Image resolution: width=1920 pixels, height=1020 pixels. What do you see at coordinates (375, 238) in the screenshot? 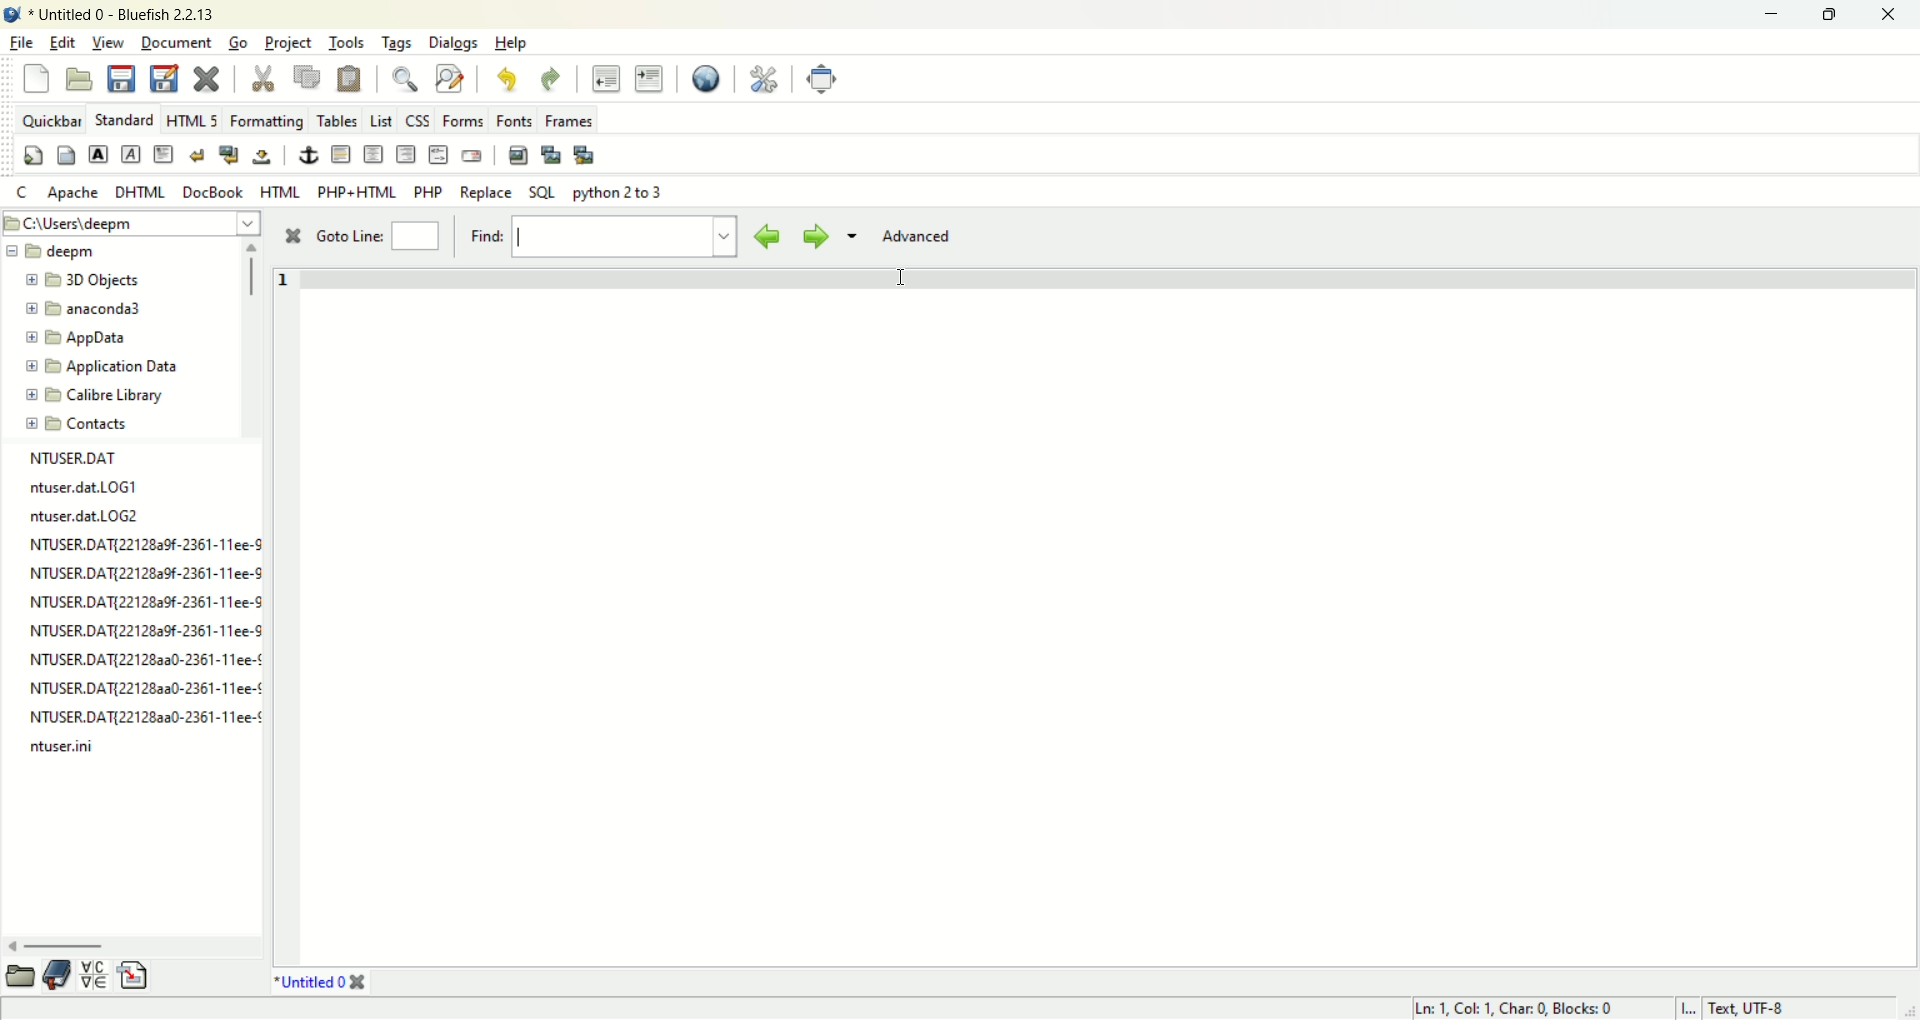
I see `goto line` at bounding box center [375, 238].